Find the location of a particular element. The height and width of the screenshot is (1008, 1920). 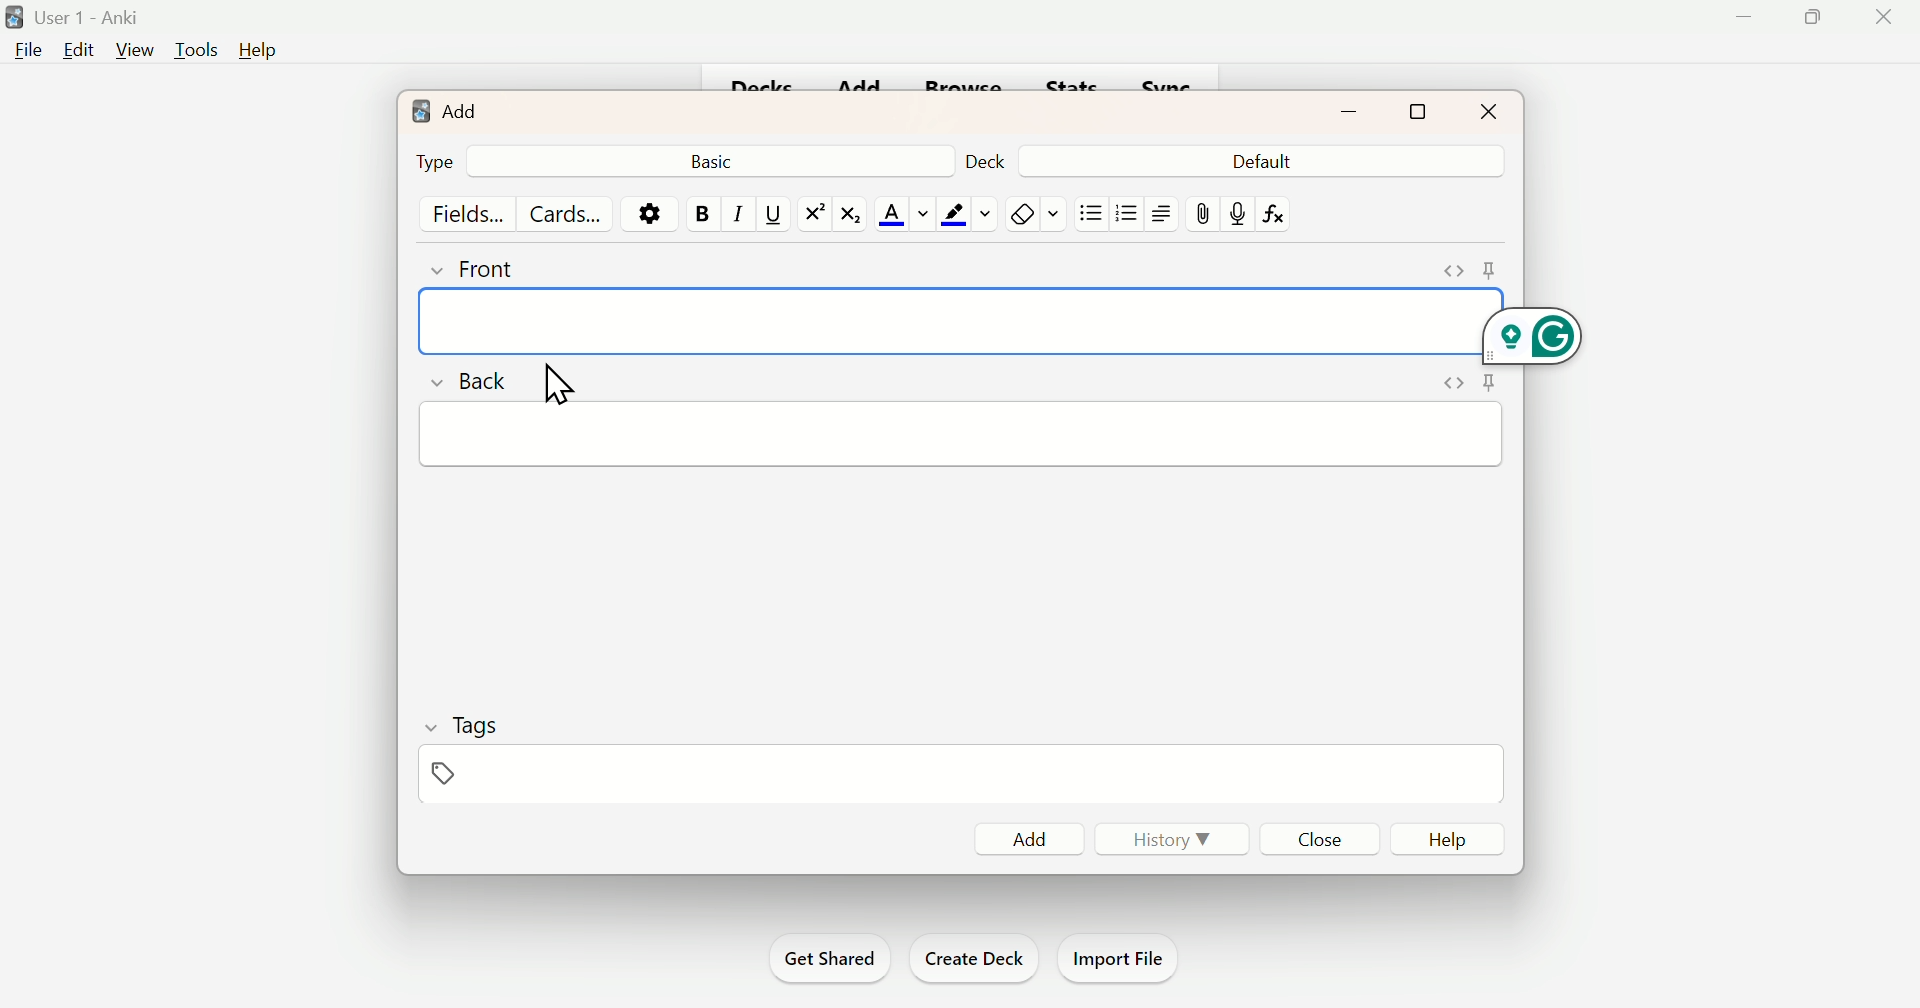

Add is located at coordinates (1023, 836).